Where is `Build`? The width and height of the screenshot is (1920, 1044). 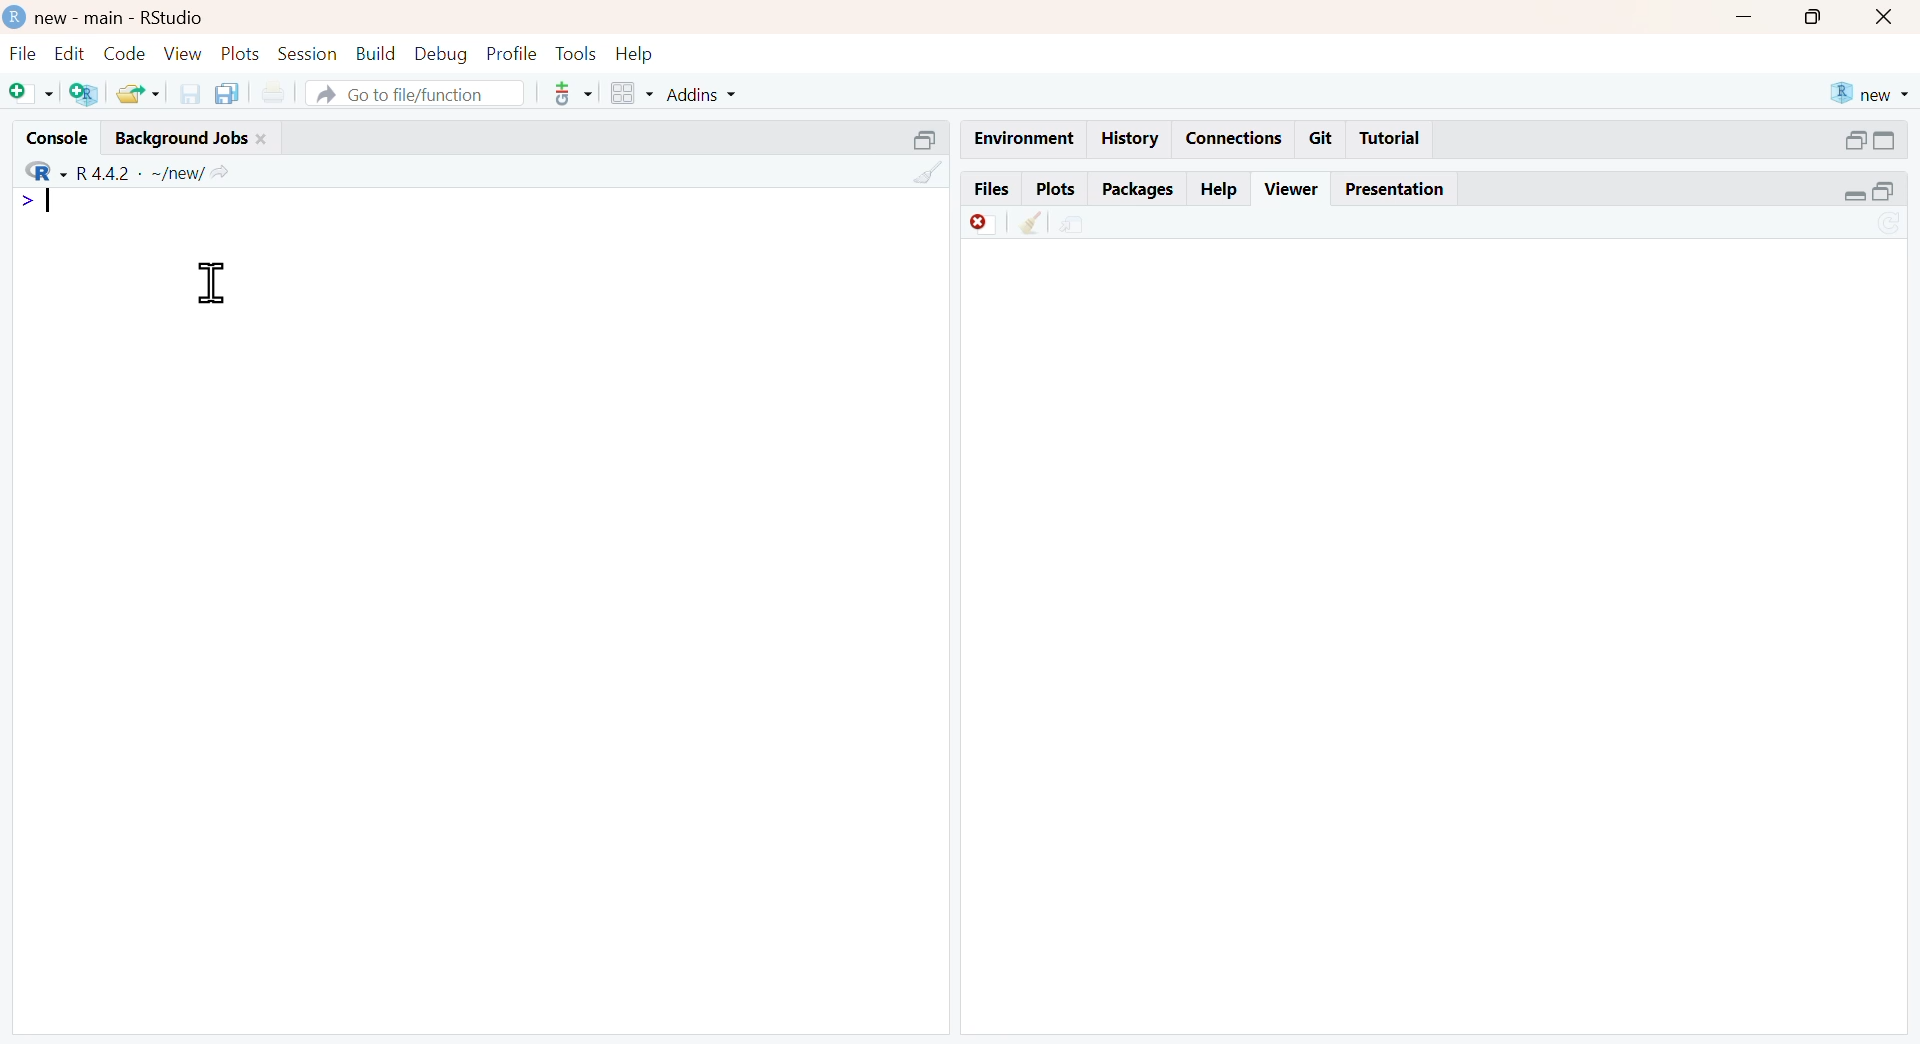
Build is located at coordinates (370, 52).